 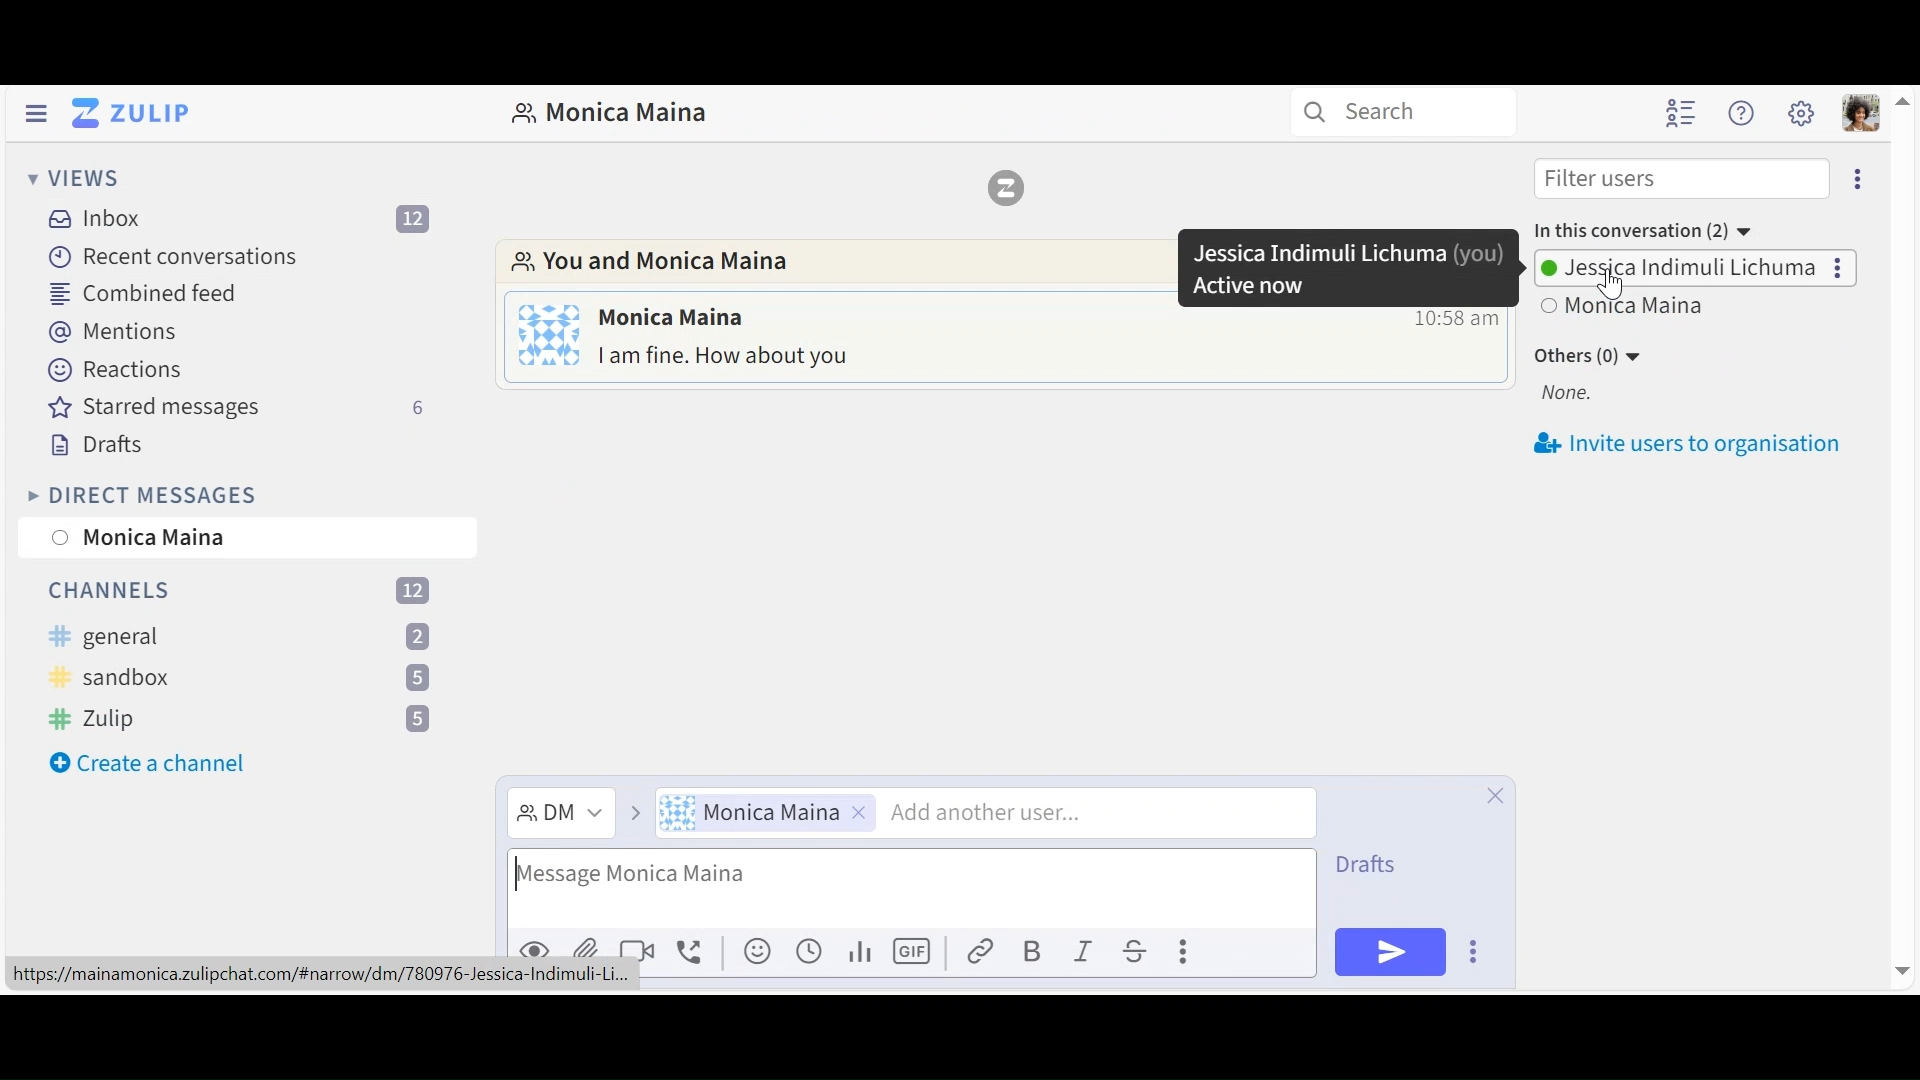 What do you see at coordinates (1625, 305) in the screenshot?
I see `View all users` at bounding box center [1625, 305].